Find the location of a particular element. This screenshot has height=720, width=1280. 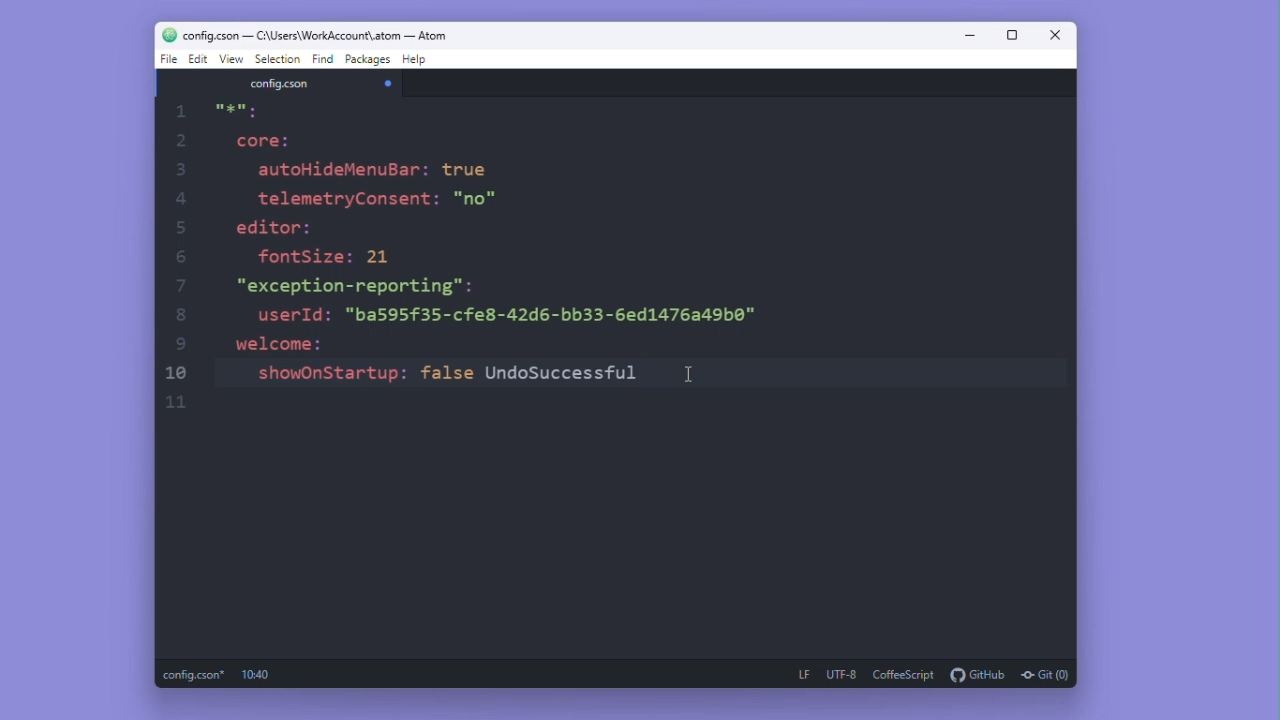

view is located at coordinates (233, 59).